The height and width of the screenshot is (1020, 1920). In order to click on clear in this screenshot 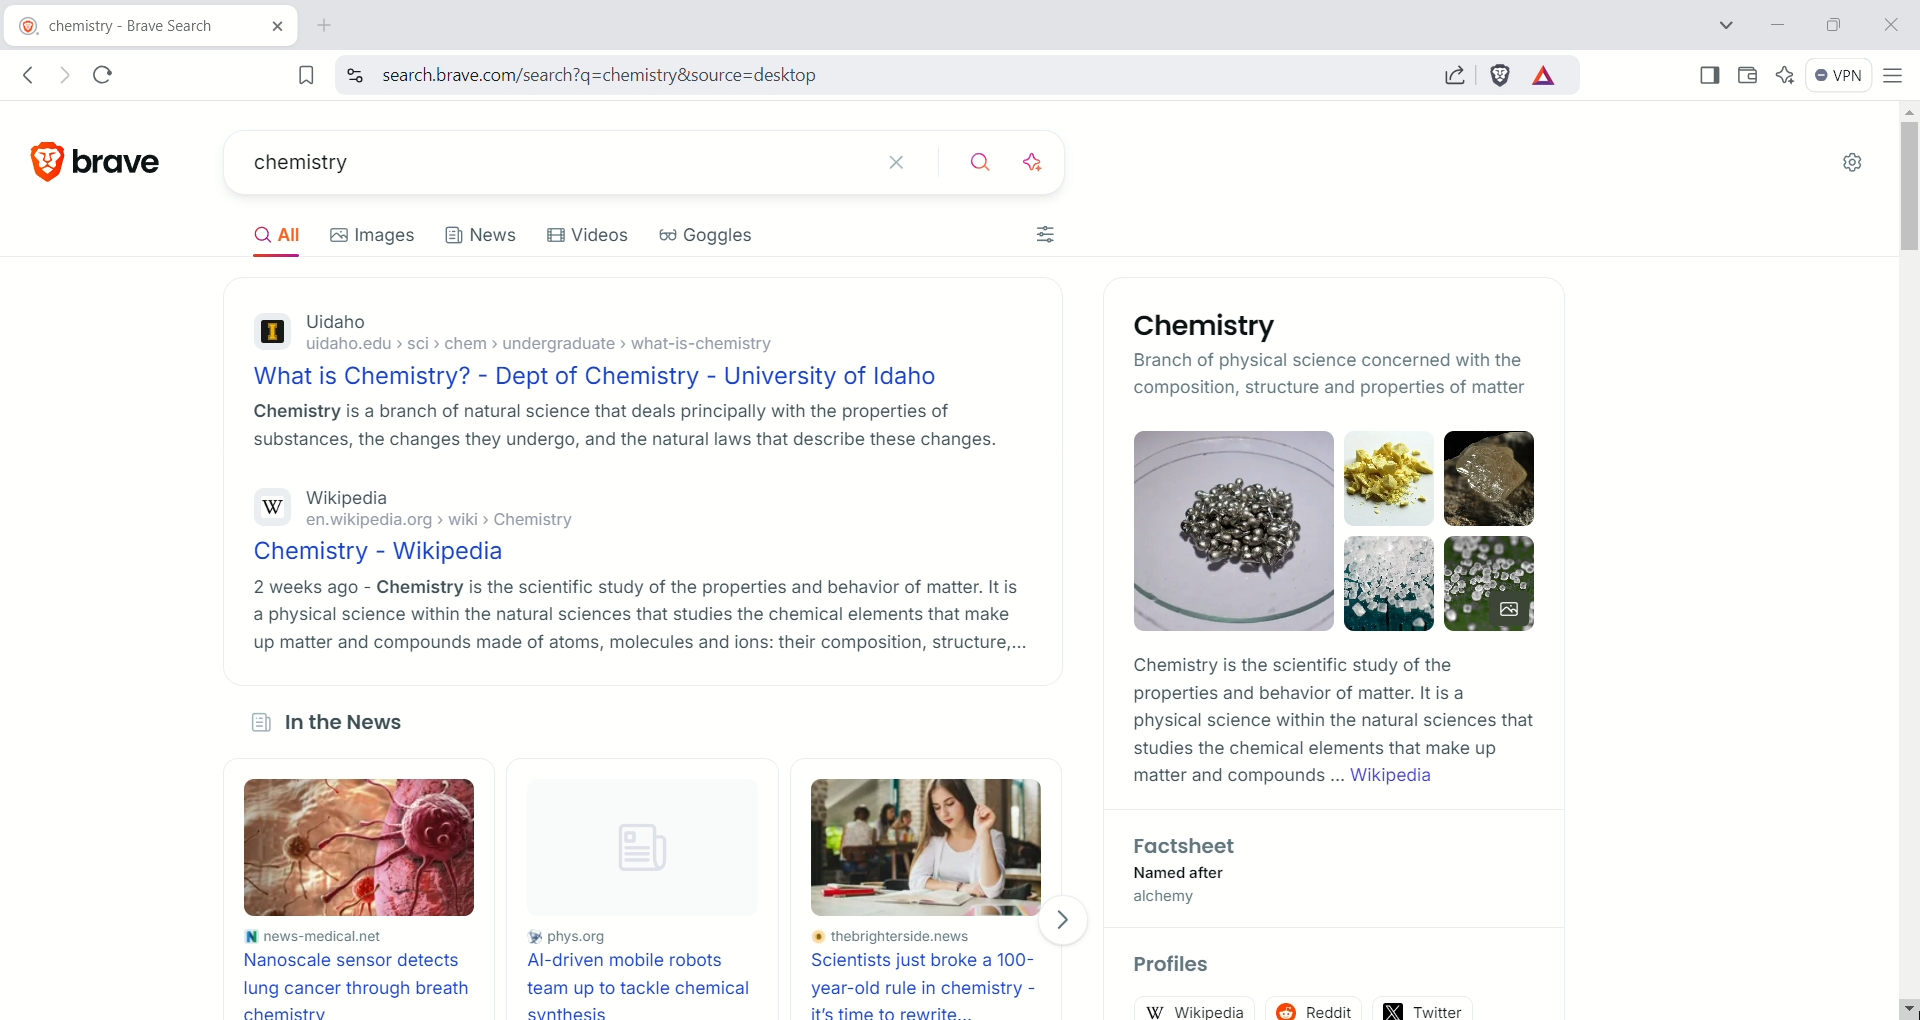, I will do `click(898, 160)`.